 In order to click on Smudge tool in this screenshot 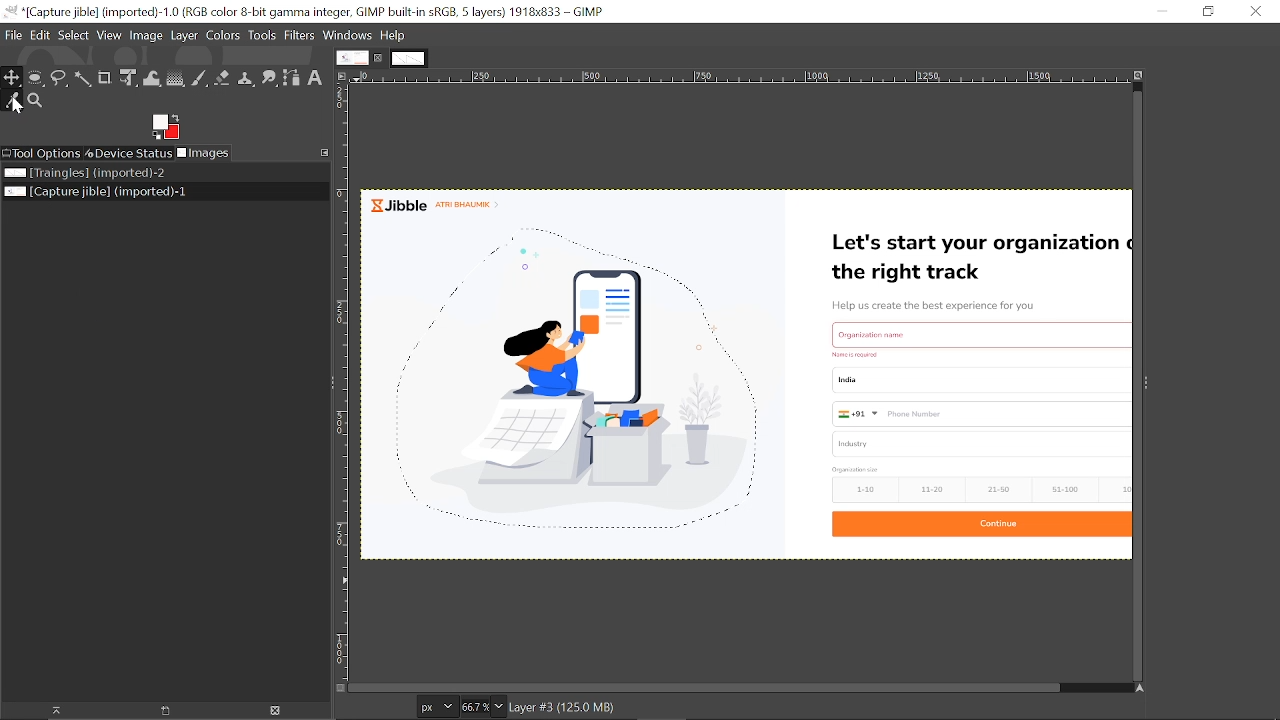, I will do `click(269, 79)`.